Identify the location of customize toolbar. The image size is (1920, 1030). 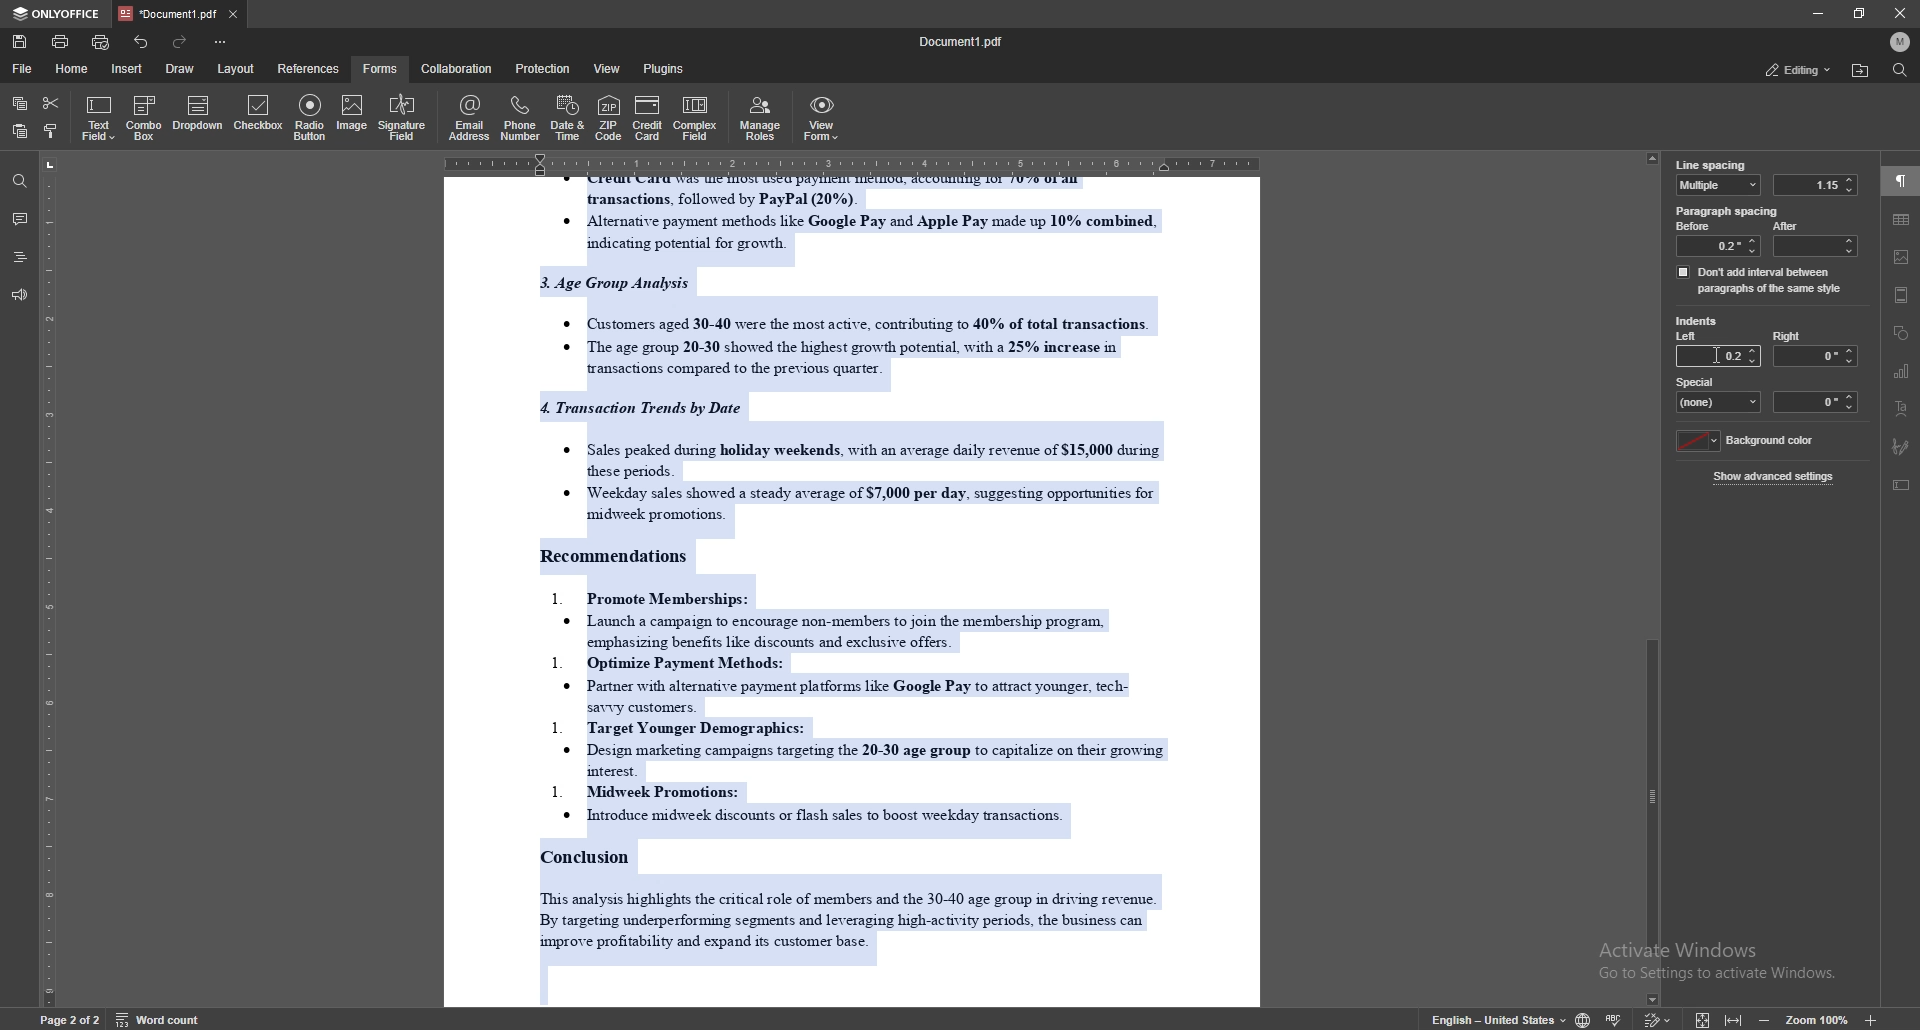
(219, 41).